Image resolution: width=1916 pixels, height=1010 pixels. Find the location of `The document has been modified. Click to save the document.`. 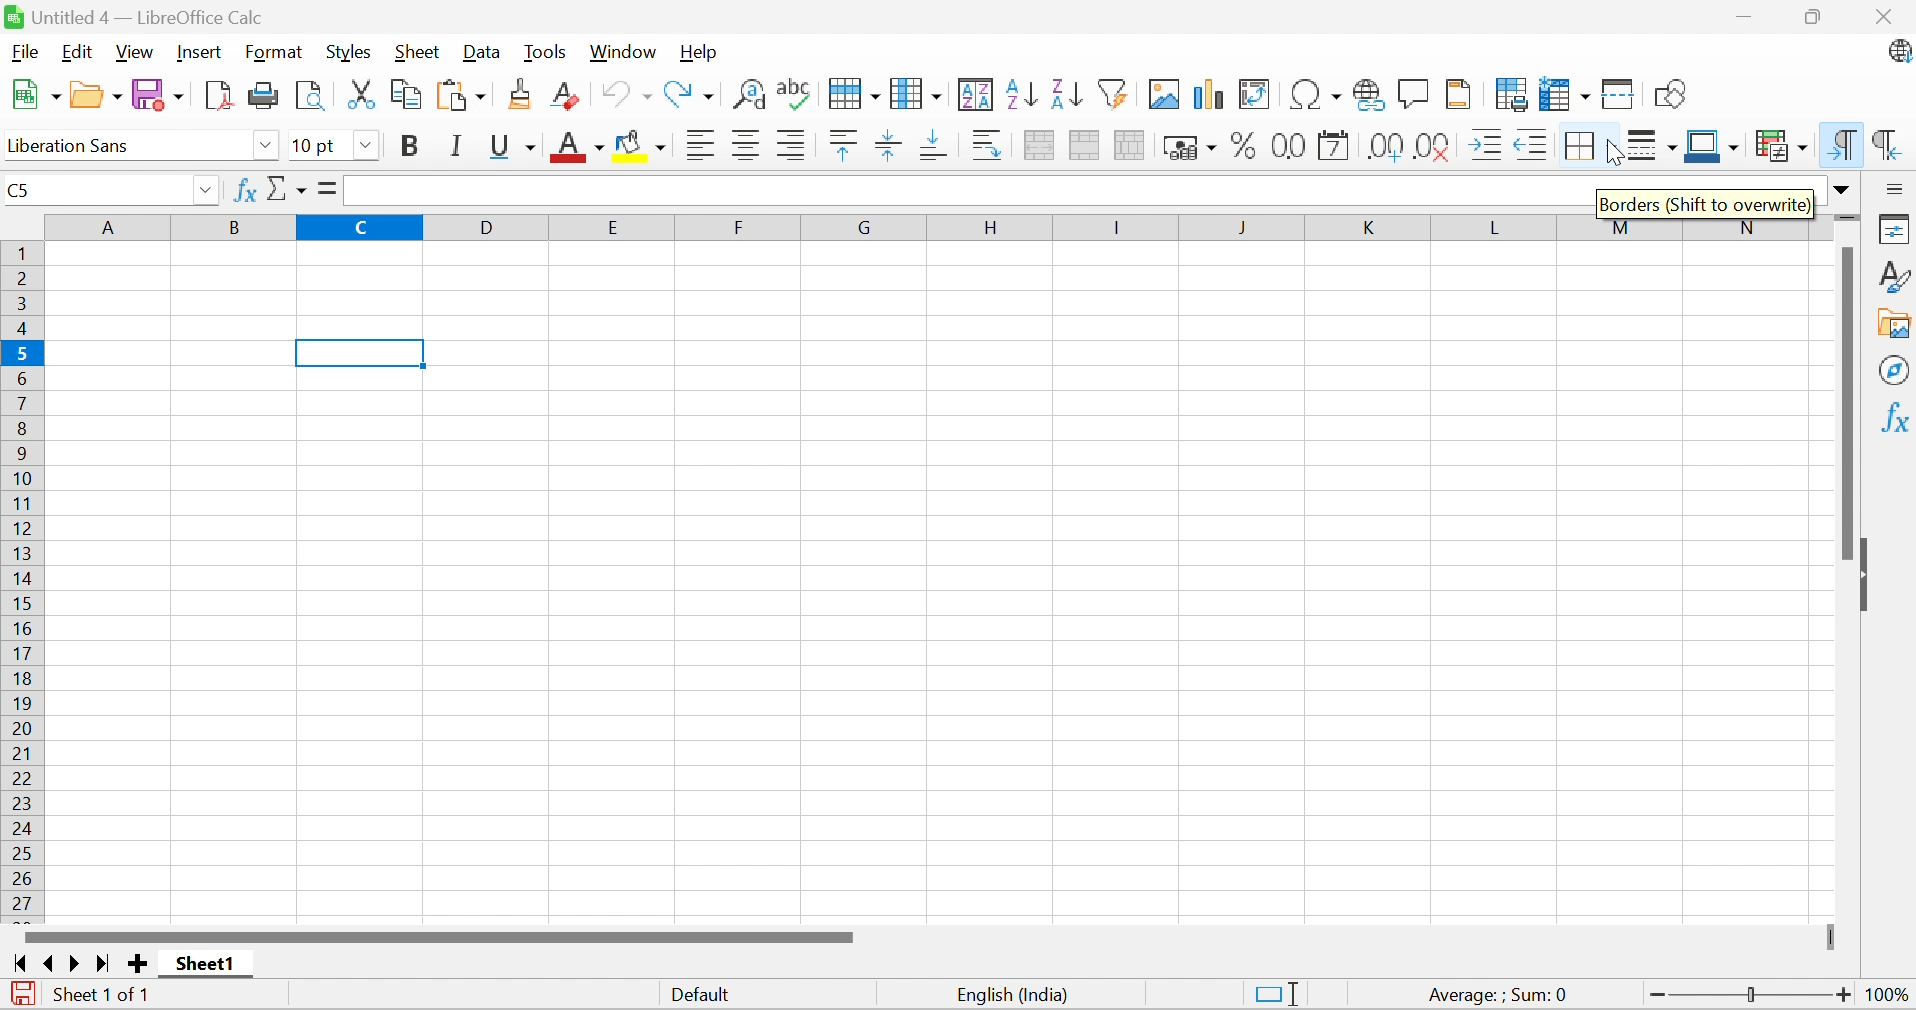

The document has been modified. Click to save the document. is located at coordinates (23, 996).